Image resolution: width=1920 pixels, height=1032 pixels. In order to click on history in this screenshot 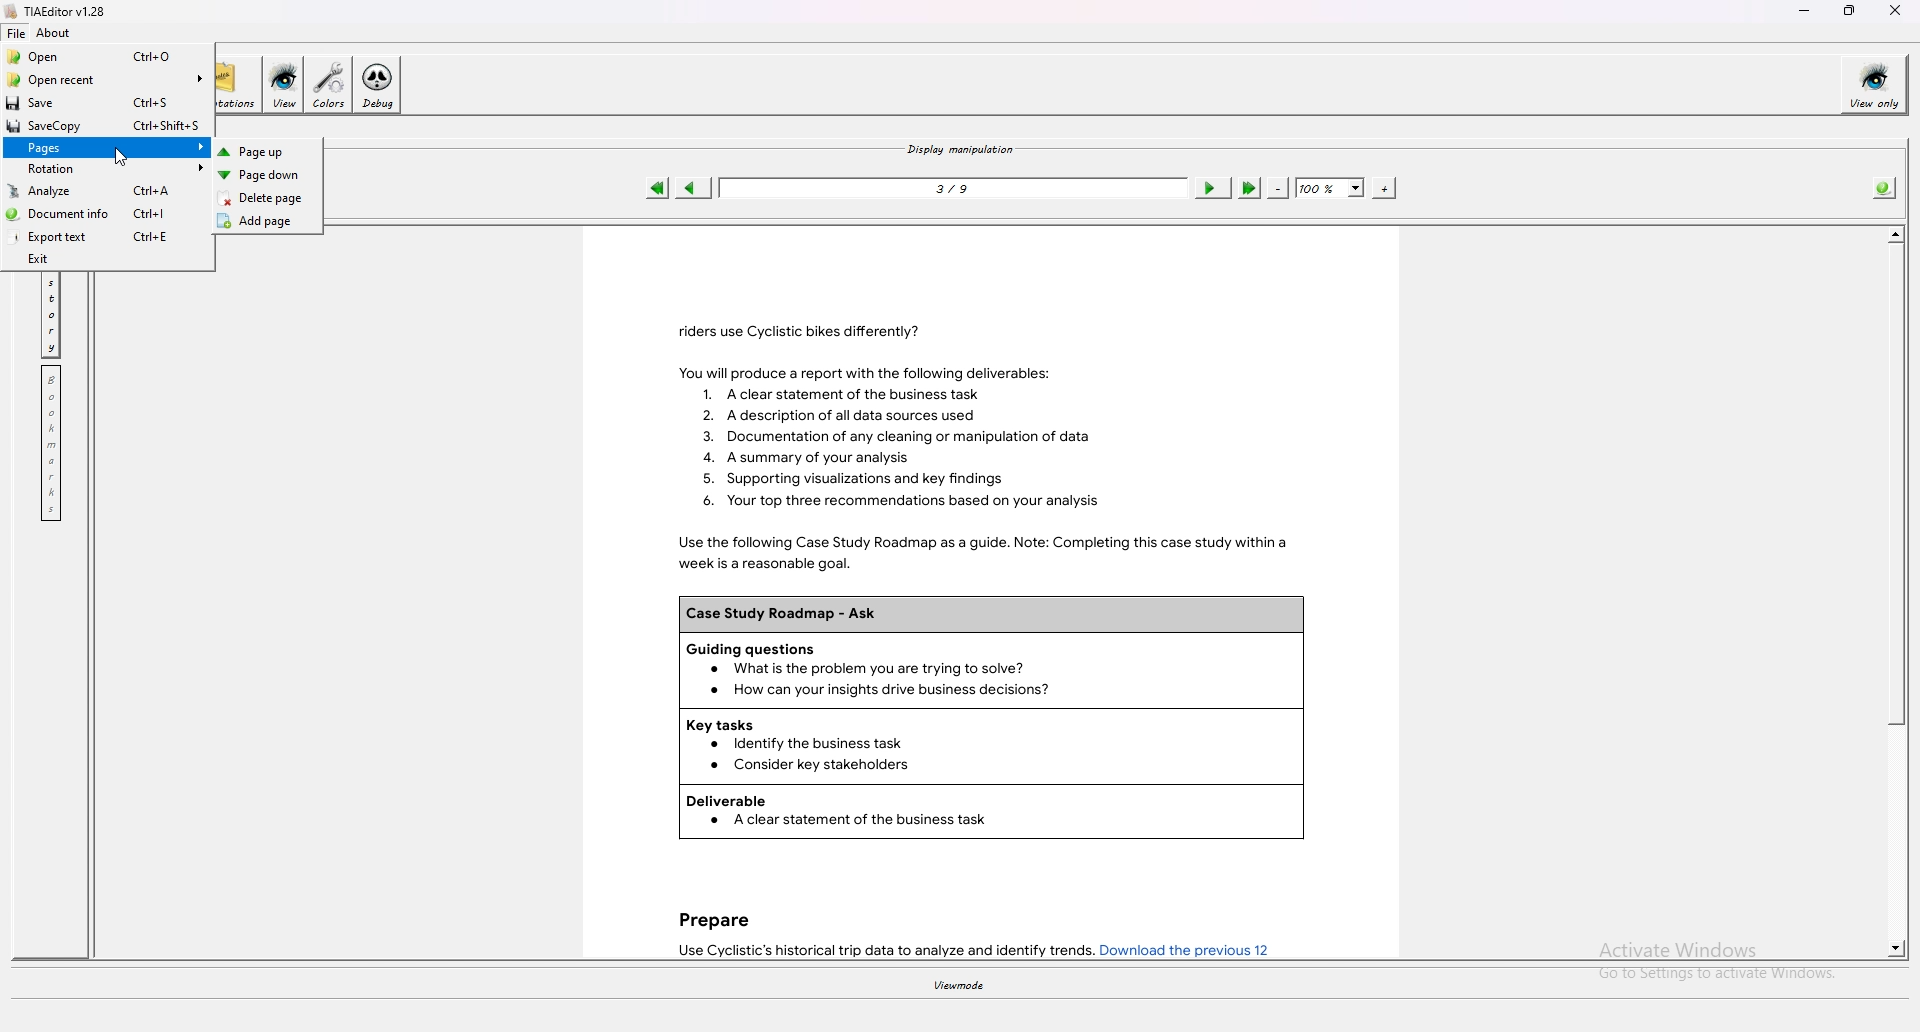, I will do `click(53, 315)`.